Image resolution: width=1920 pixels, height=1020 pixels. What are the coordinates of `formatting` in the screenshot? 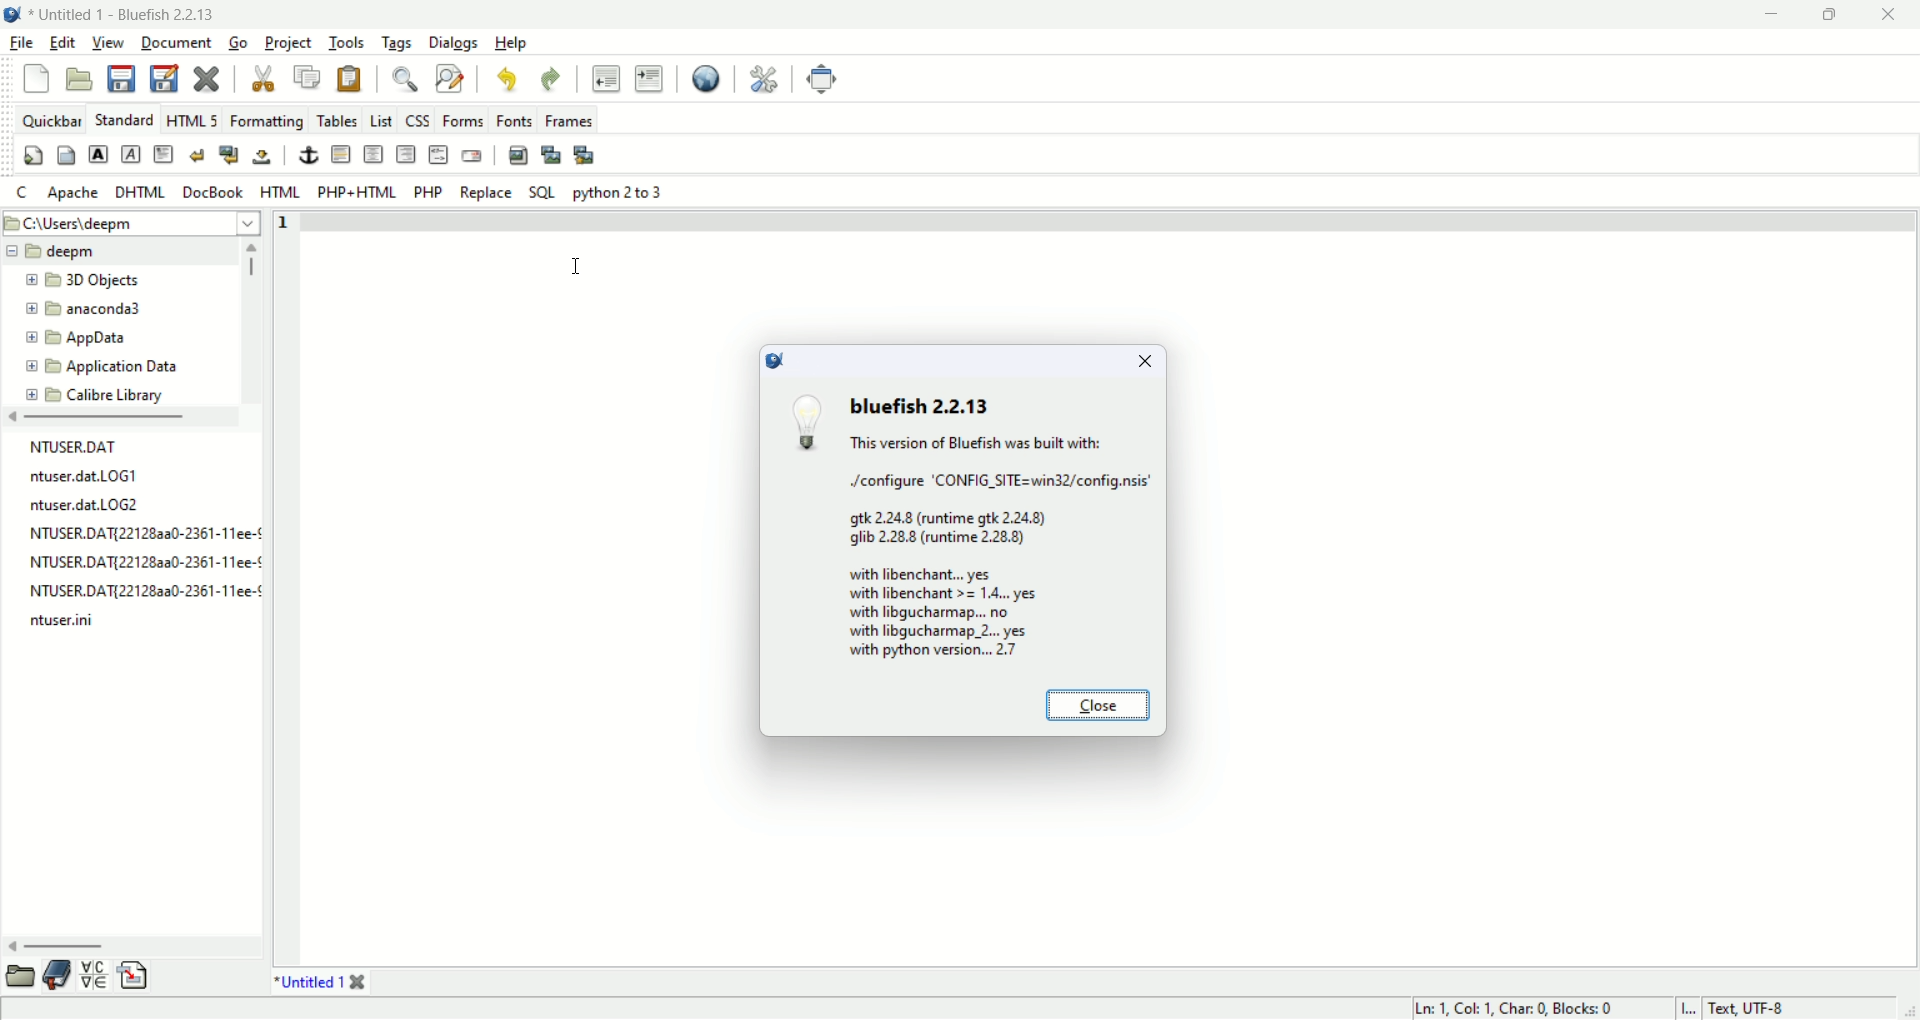 It's located at (265, 119).